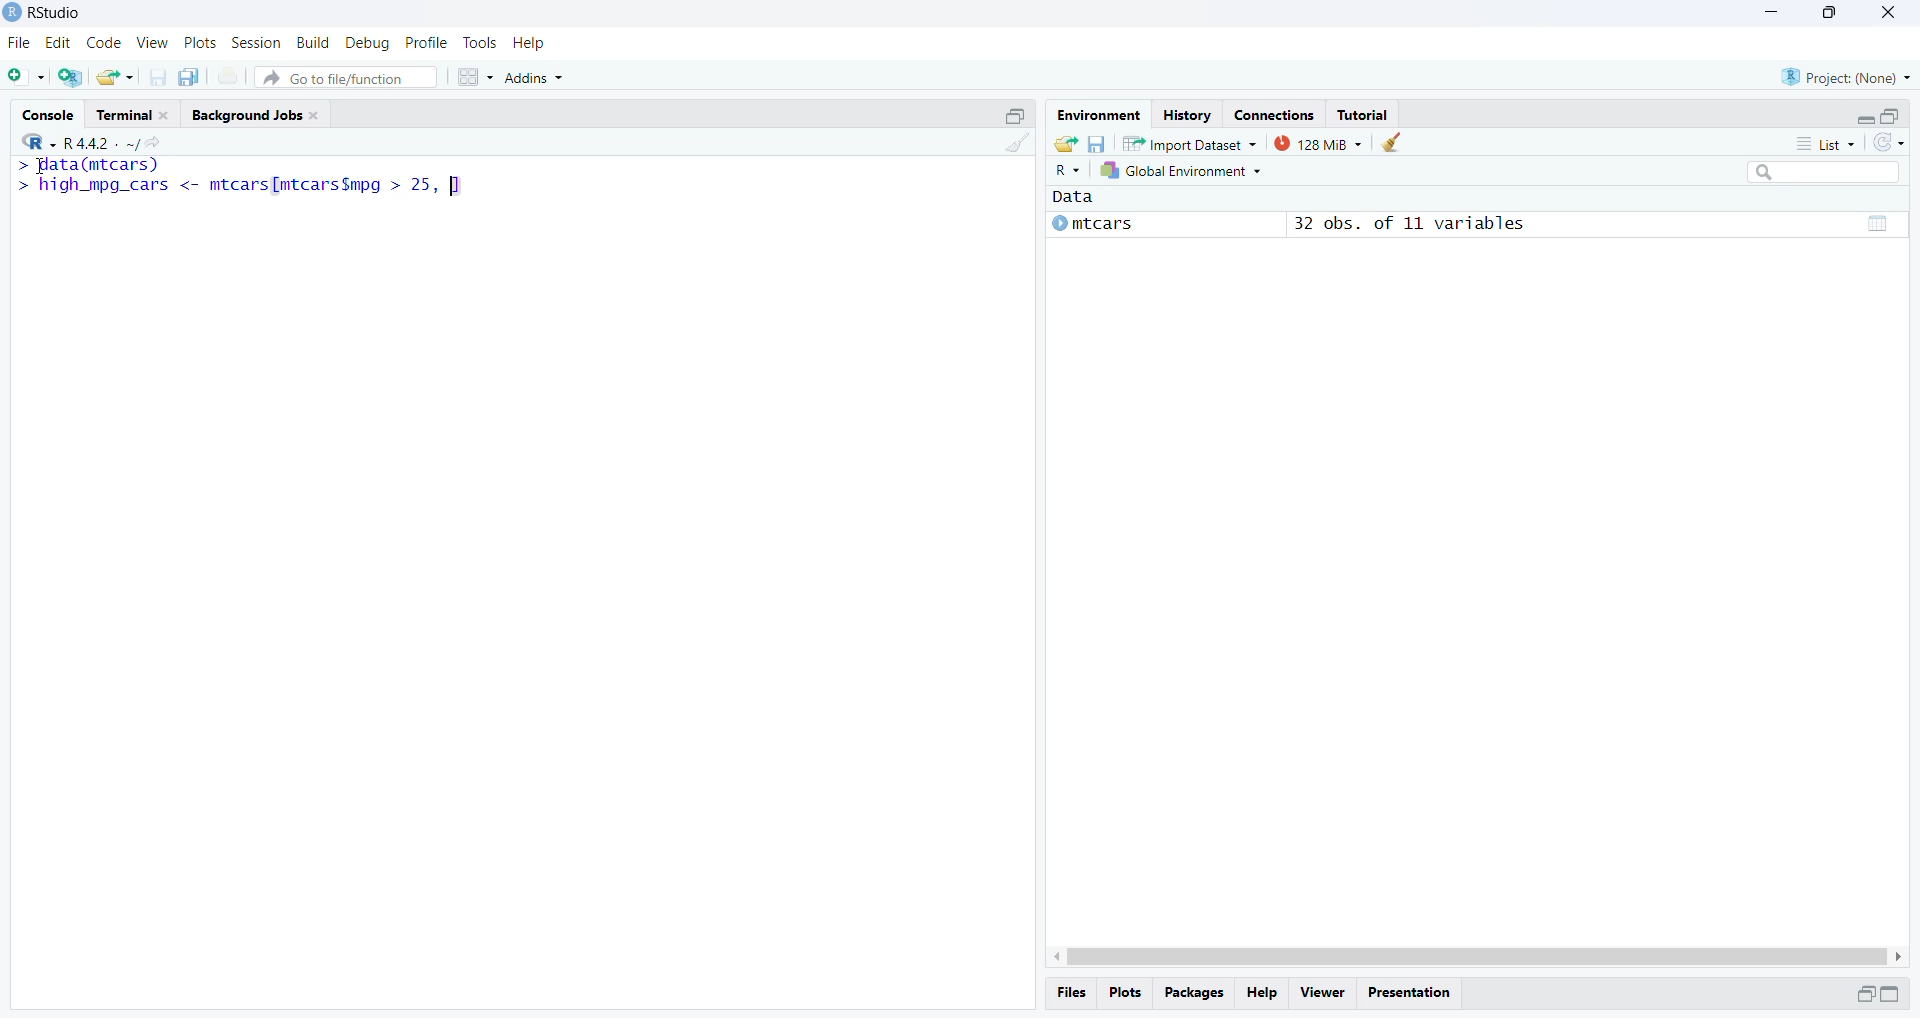 The image size is (1920, 1018). I want to click on History, so click(1186, 113).